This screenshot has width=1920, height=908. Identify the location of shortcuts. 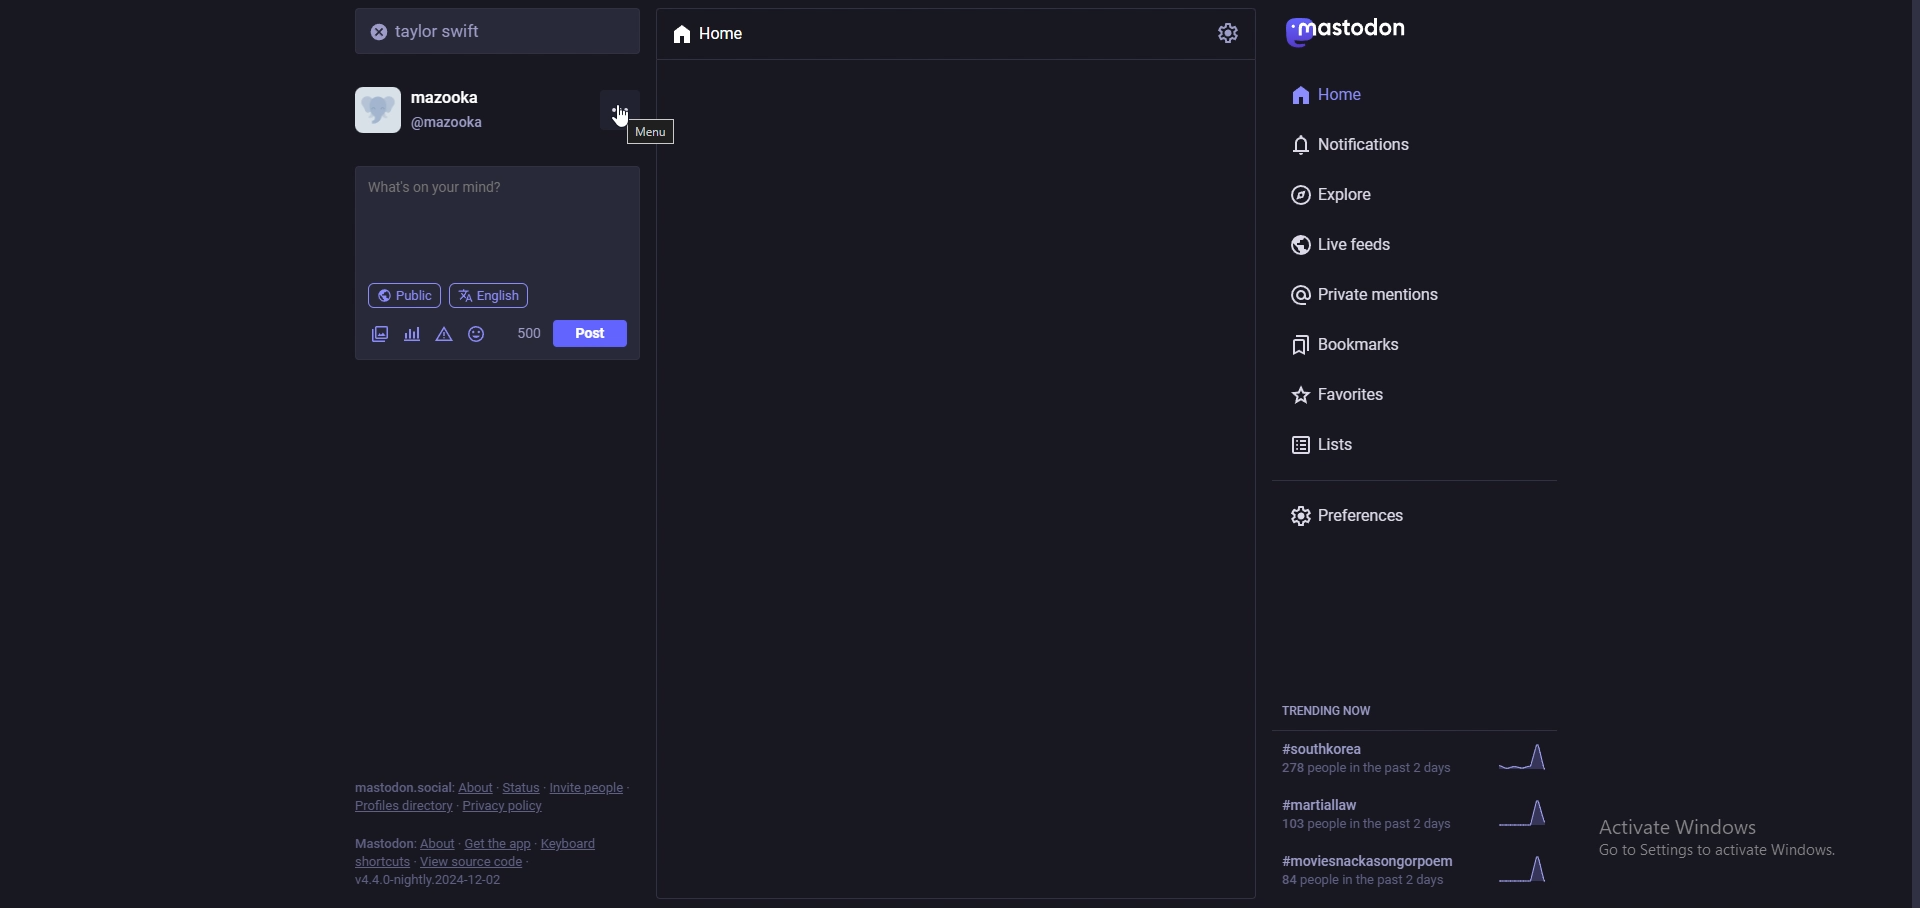
(383, 863).